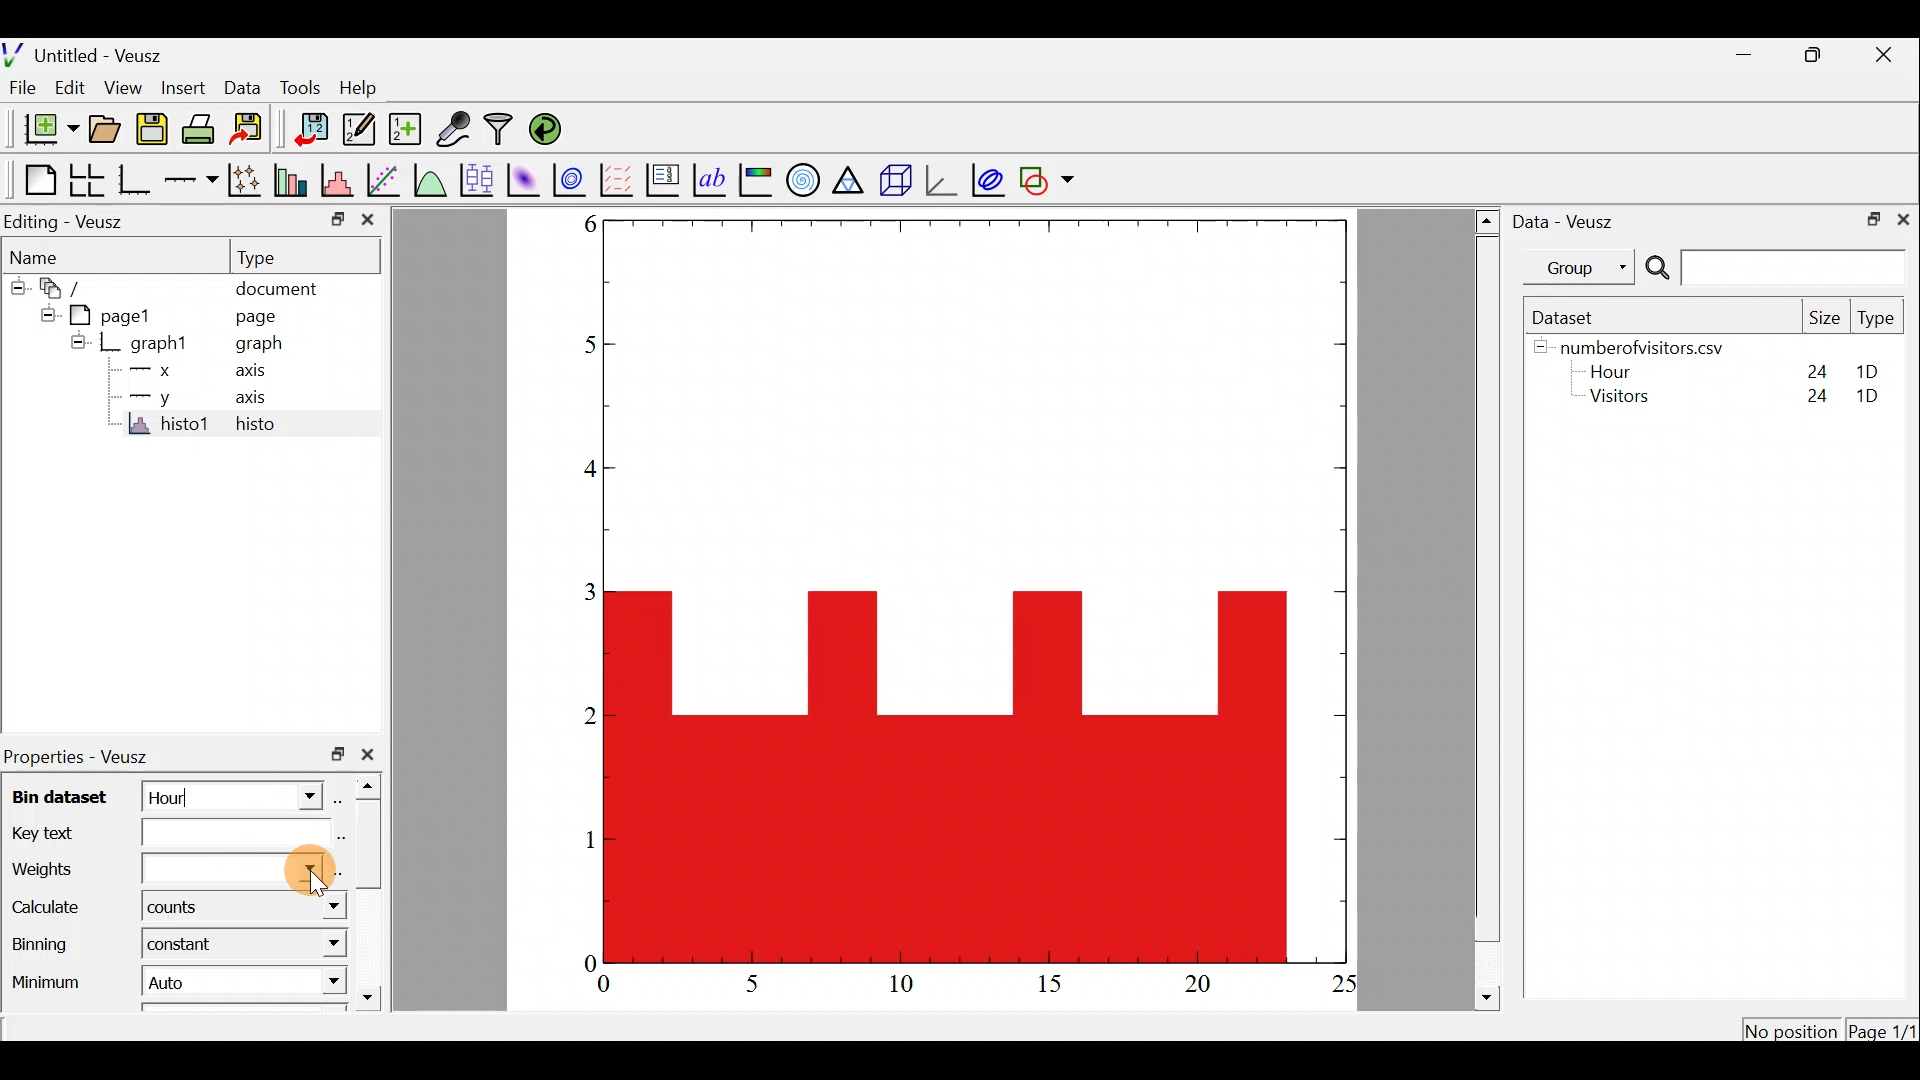 Image resolution: width=1920 pixels, height=1080 pixels. What do you see at coordinates (577, 964) in the screenshot?
I see `0` at bounding box center [577, 964].